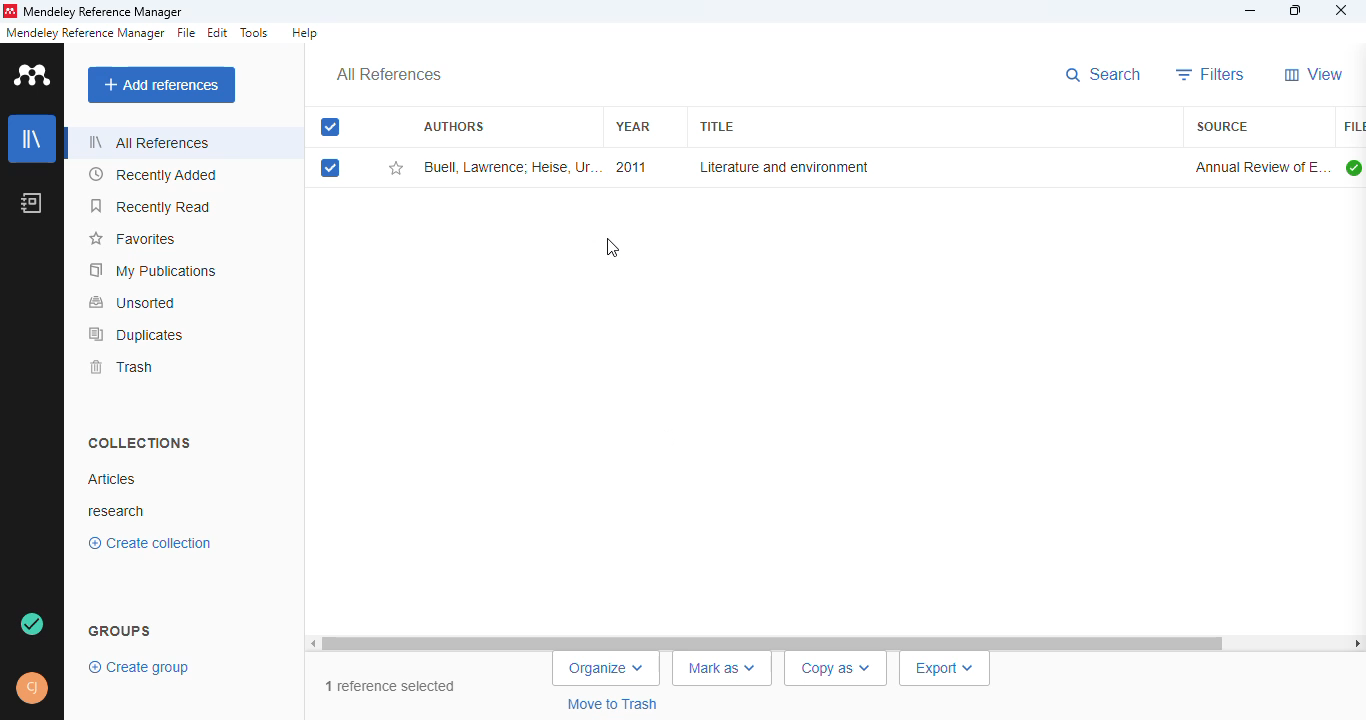 Image resolution: width=1366 pixels, height=720 pixels. I want to click on Buell Lawrence; Heise U, ThornberK, so click(511, 167).